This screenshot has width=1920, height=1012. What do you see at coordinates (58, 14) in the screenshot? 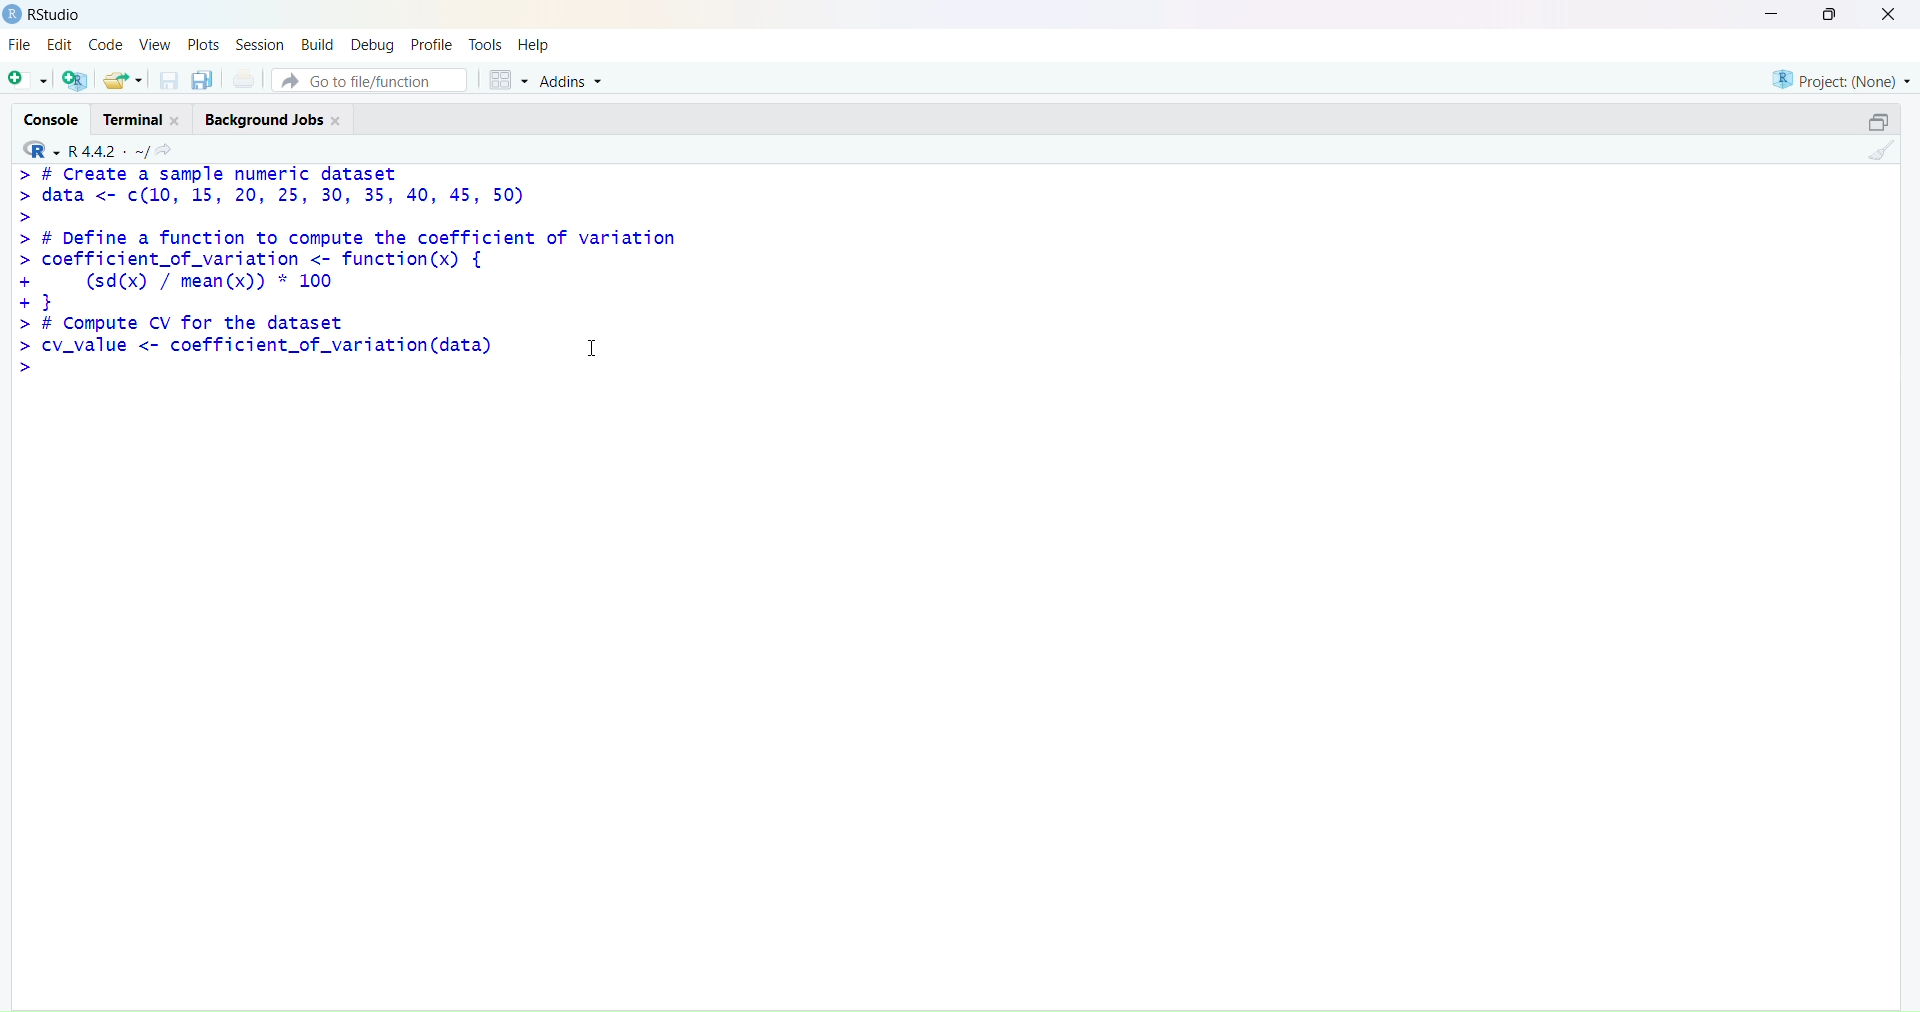
I see `RStudio` at bounding box center [58, 14].